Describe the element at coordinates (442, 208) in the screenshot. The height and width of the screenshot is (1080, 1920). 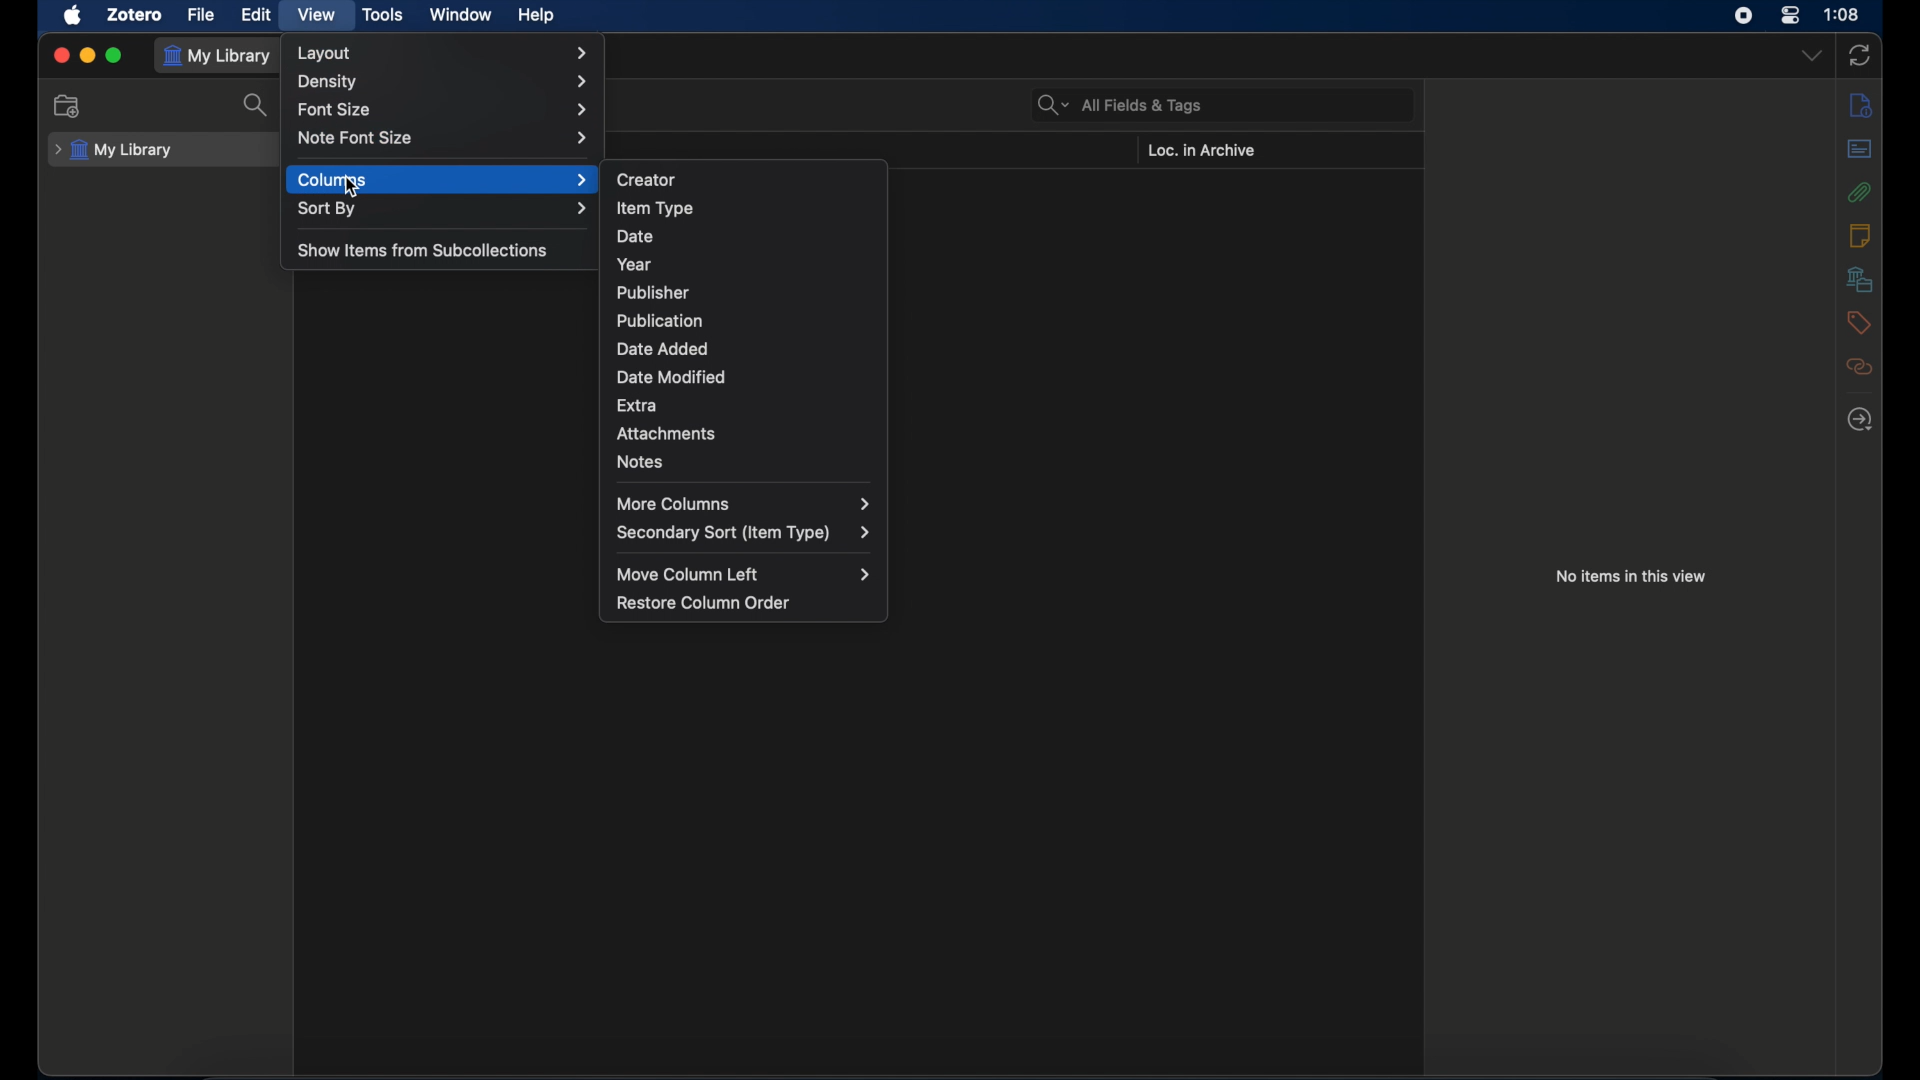
I see `sort by` at that location.